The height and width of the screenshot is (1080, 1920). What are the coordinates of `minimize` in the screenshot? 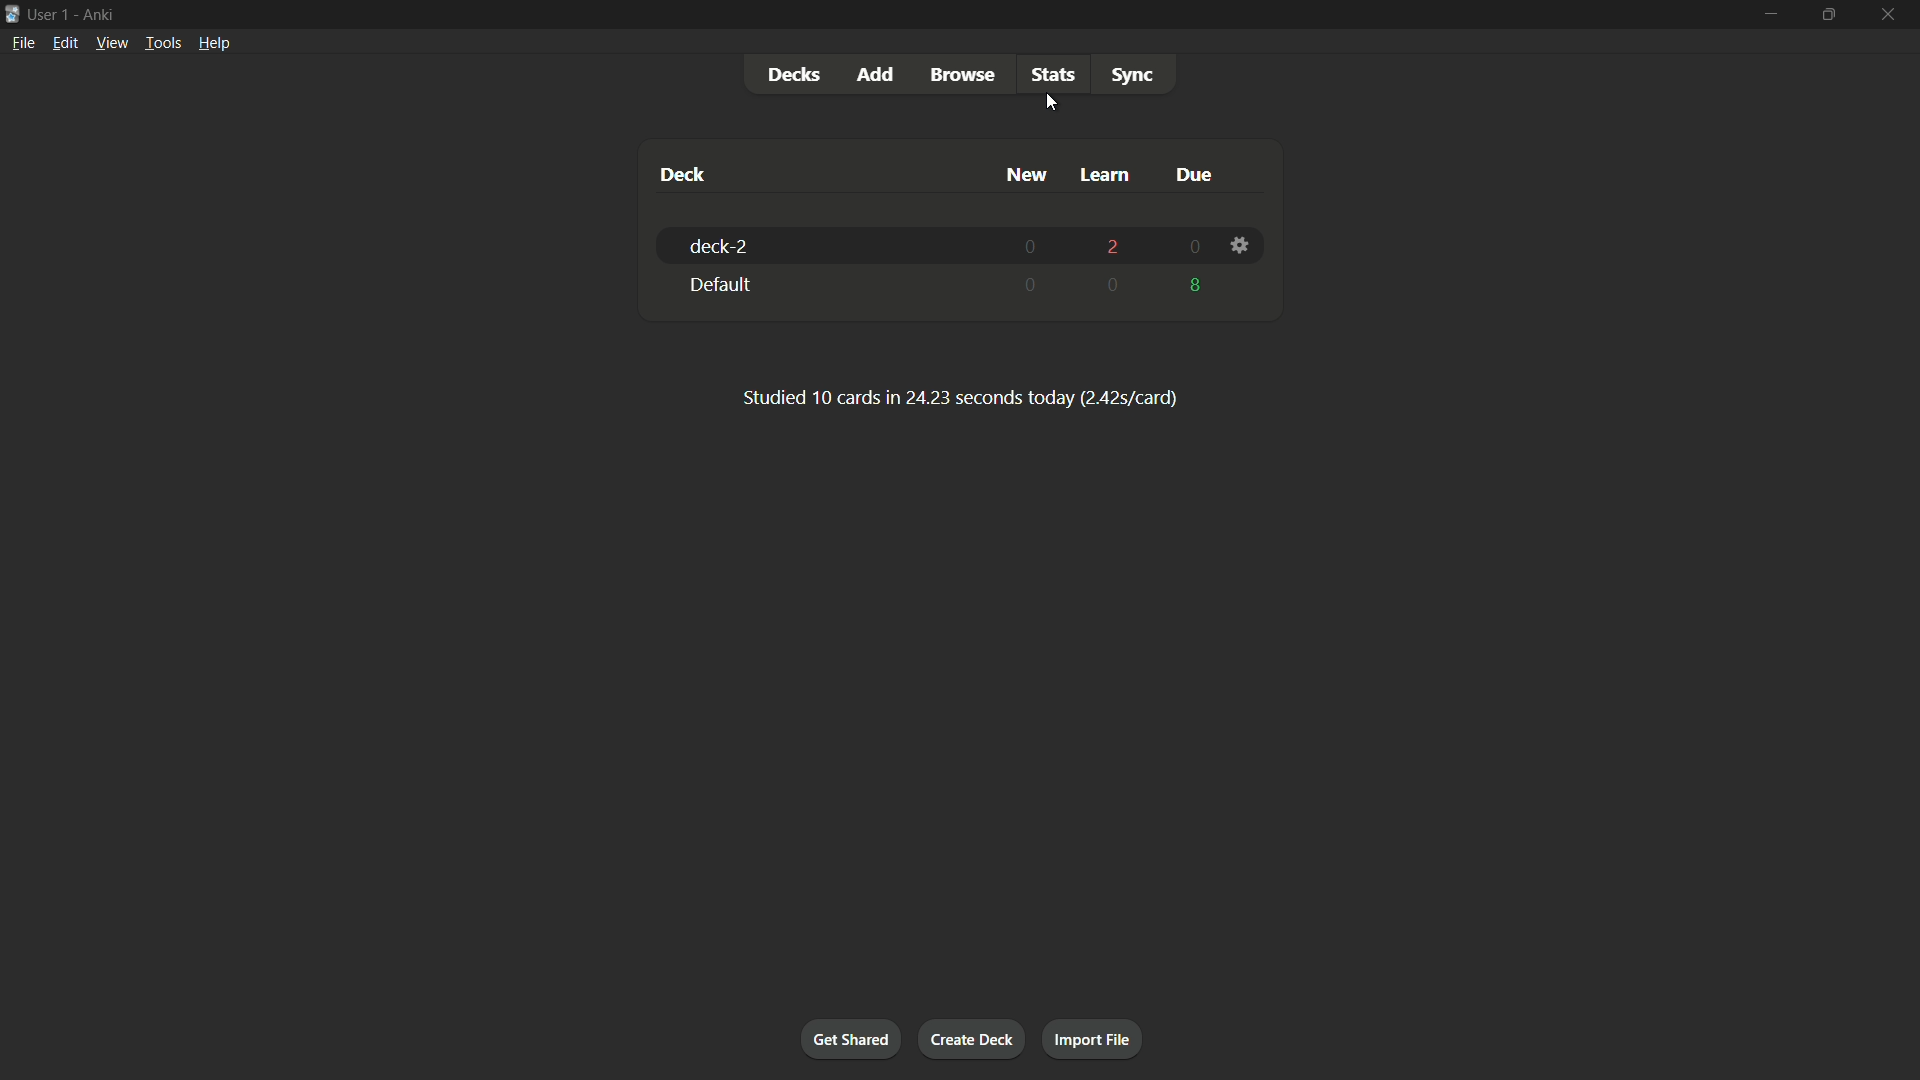 It's located at (1766, 23).